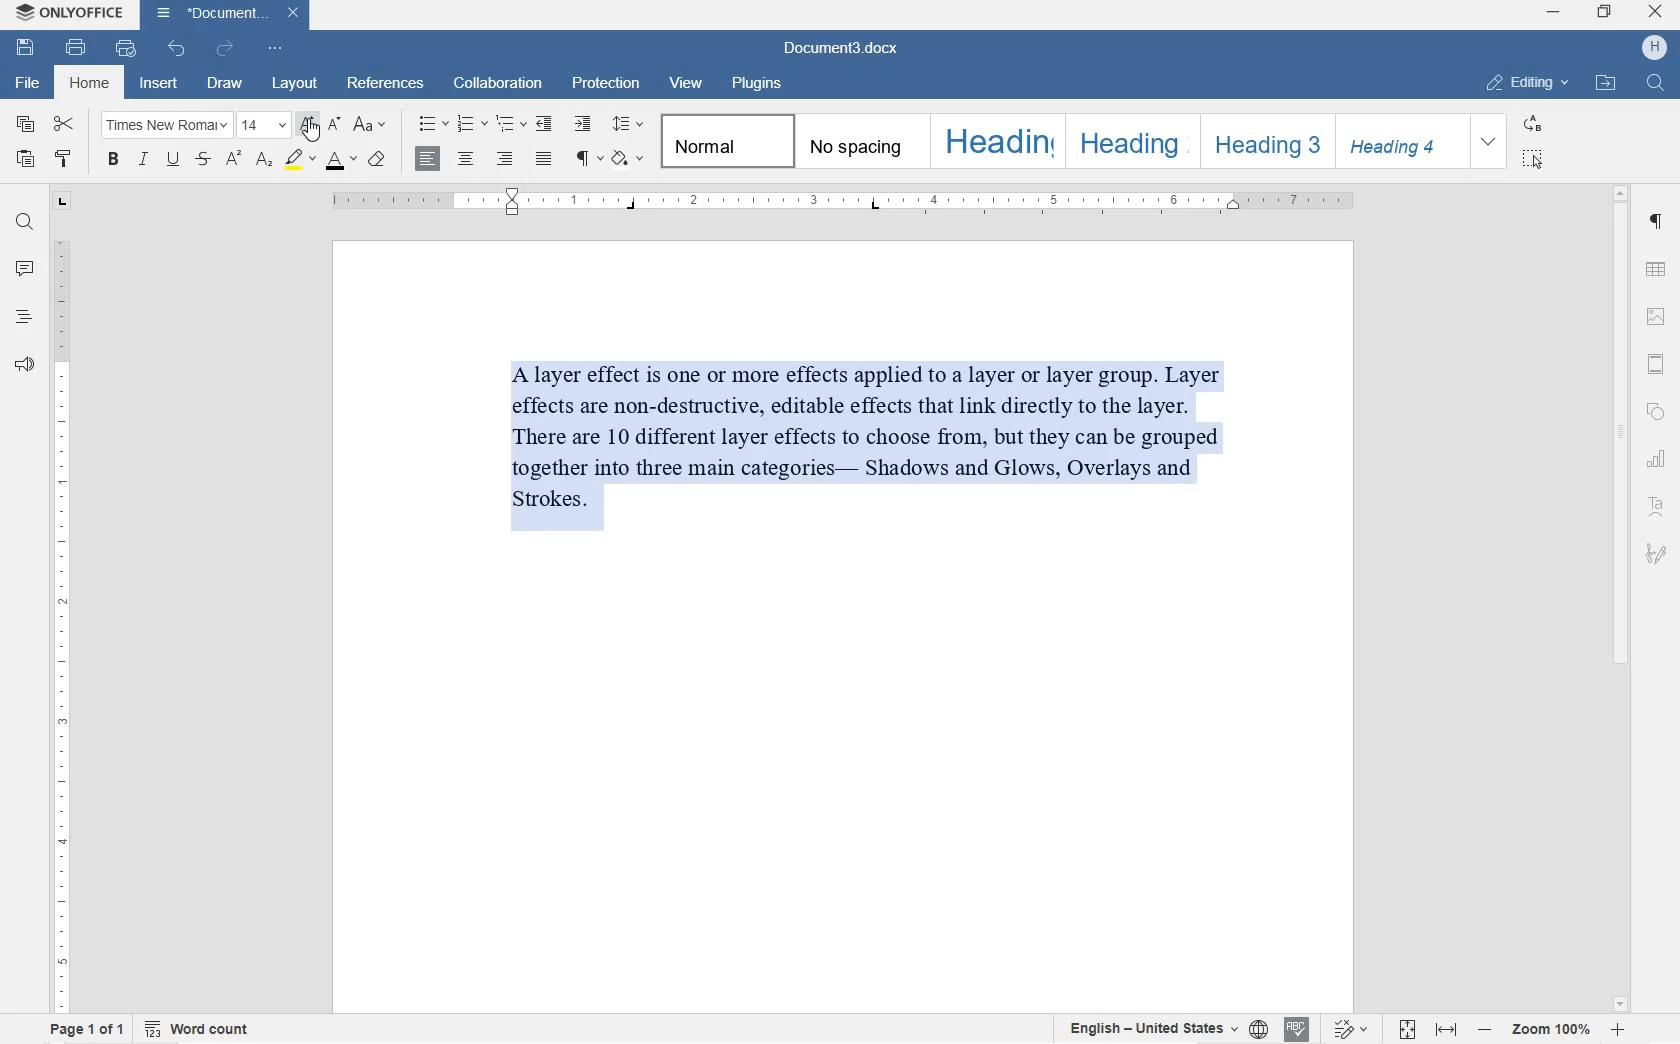 Image resolution: width=1680 pixels, height=1044 pixels. I want to click on PARAGRAPH SETTINGS, so click(1657, 221).